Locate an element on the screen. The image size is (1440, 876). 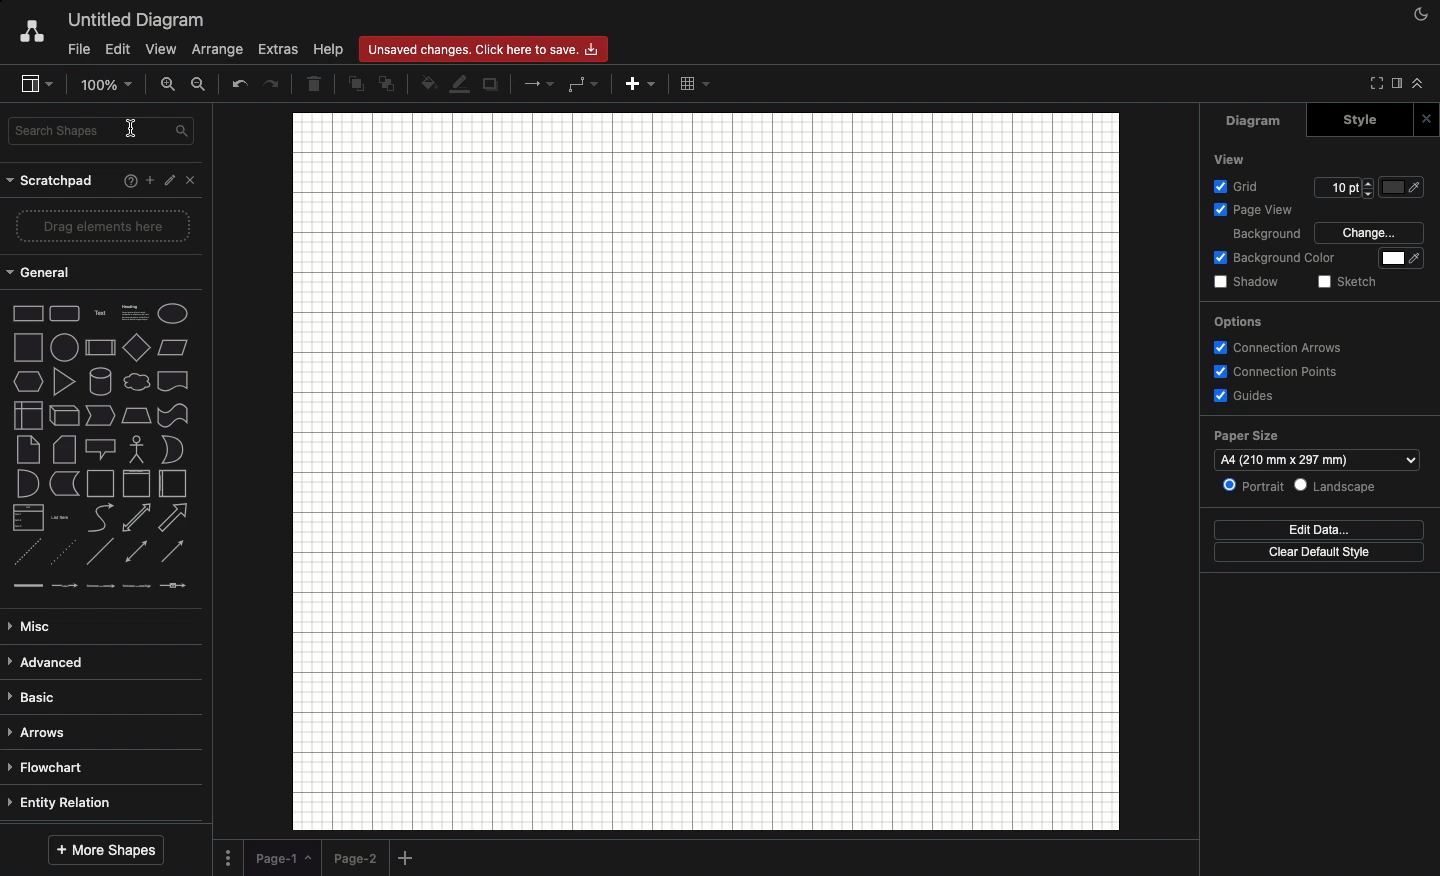
Sketch is located at coordinates (1346, 282).